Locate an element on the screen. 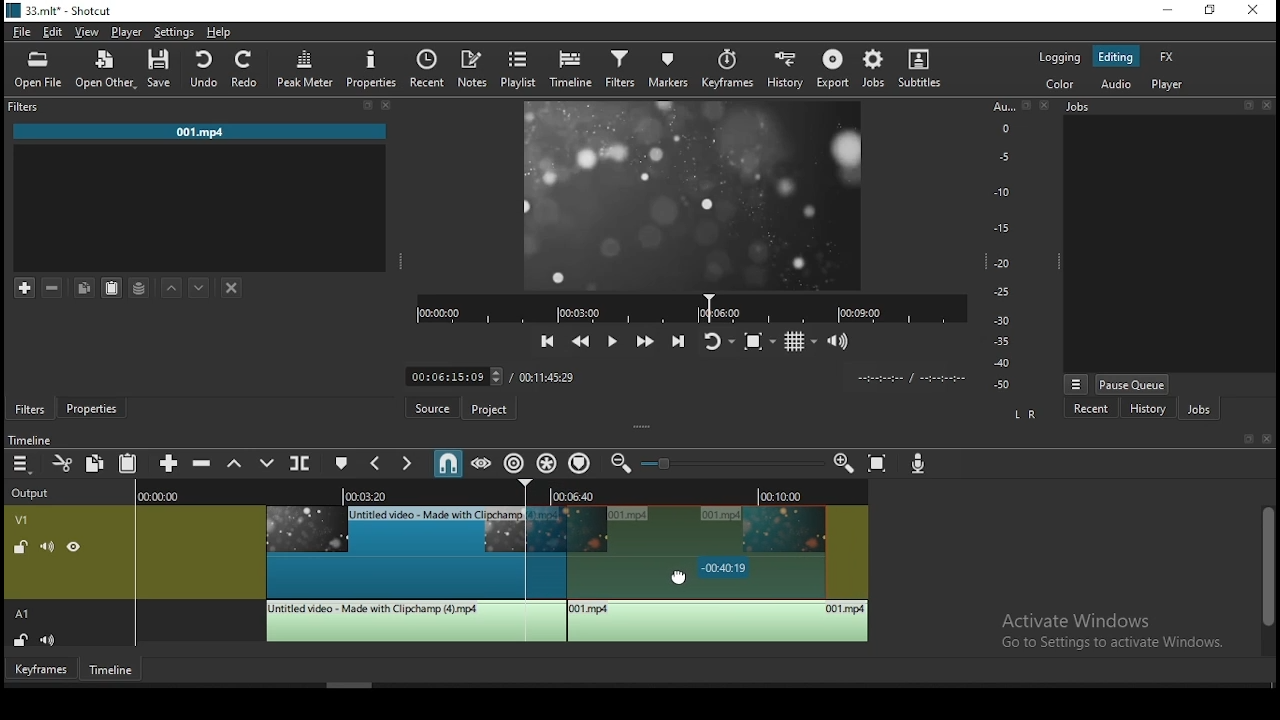 This screenshot has height=720, width=1280. editing is located at coordinates (1122, 57).